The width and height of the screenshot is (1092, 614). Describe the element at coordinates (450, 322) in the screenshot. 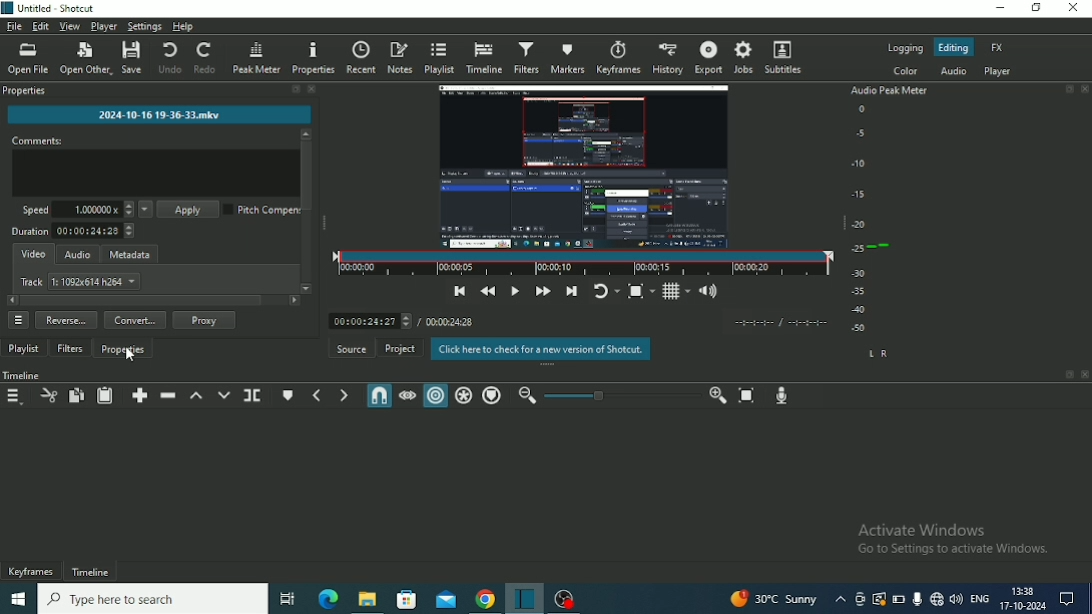

I see `Total Duration` at that location.